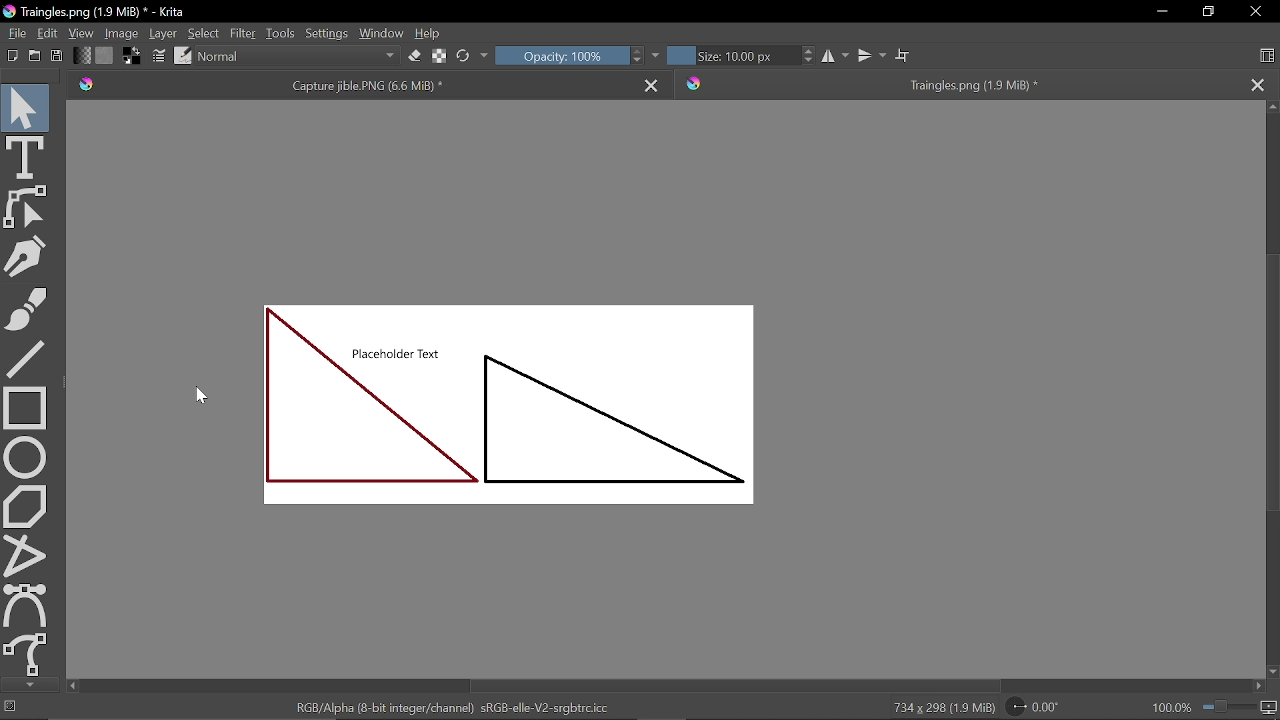 The height and width of the screenshot is (720, 1280). What do you see at coordinates (430, 35) in the screenshot?
I see `Help` at bounding box center [430, 35].